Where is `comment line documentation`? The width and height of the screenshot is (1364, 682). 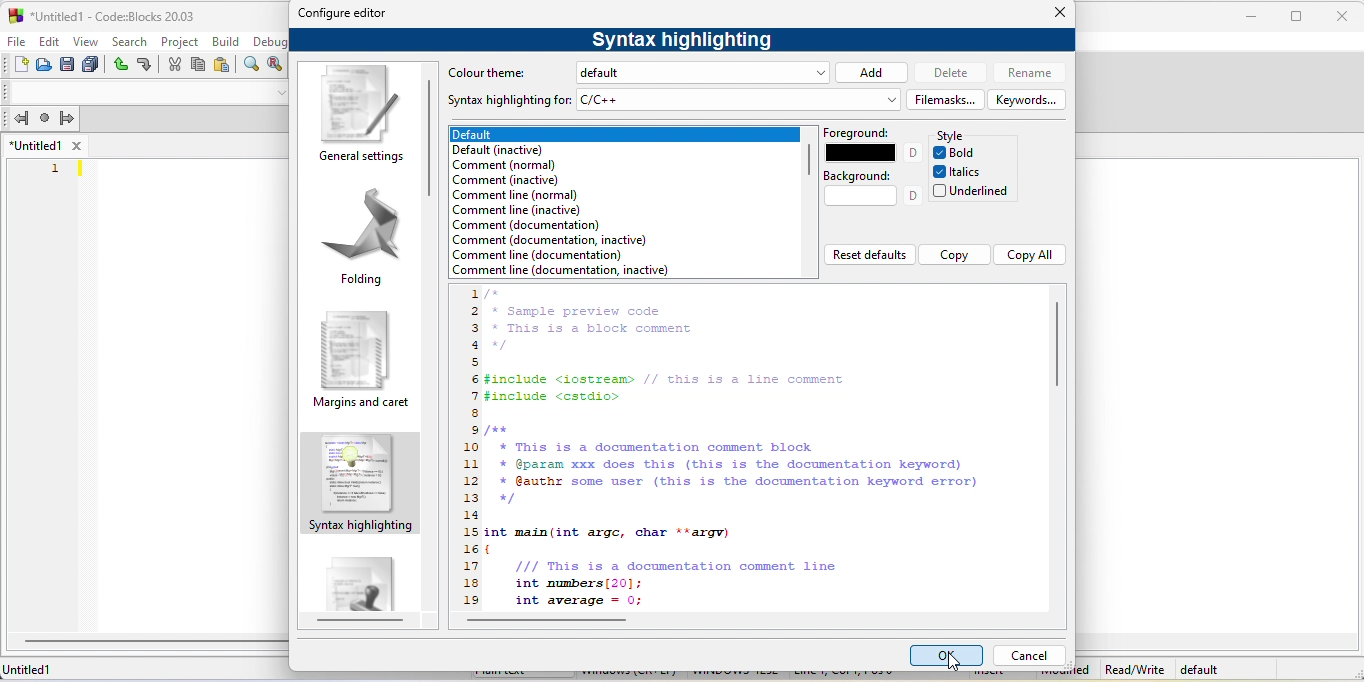
comment line documentation is located at coordinates (548, 256).